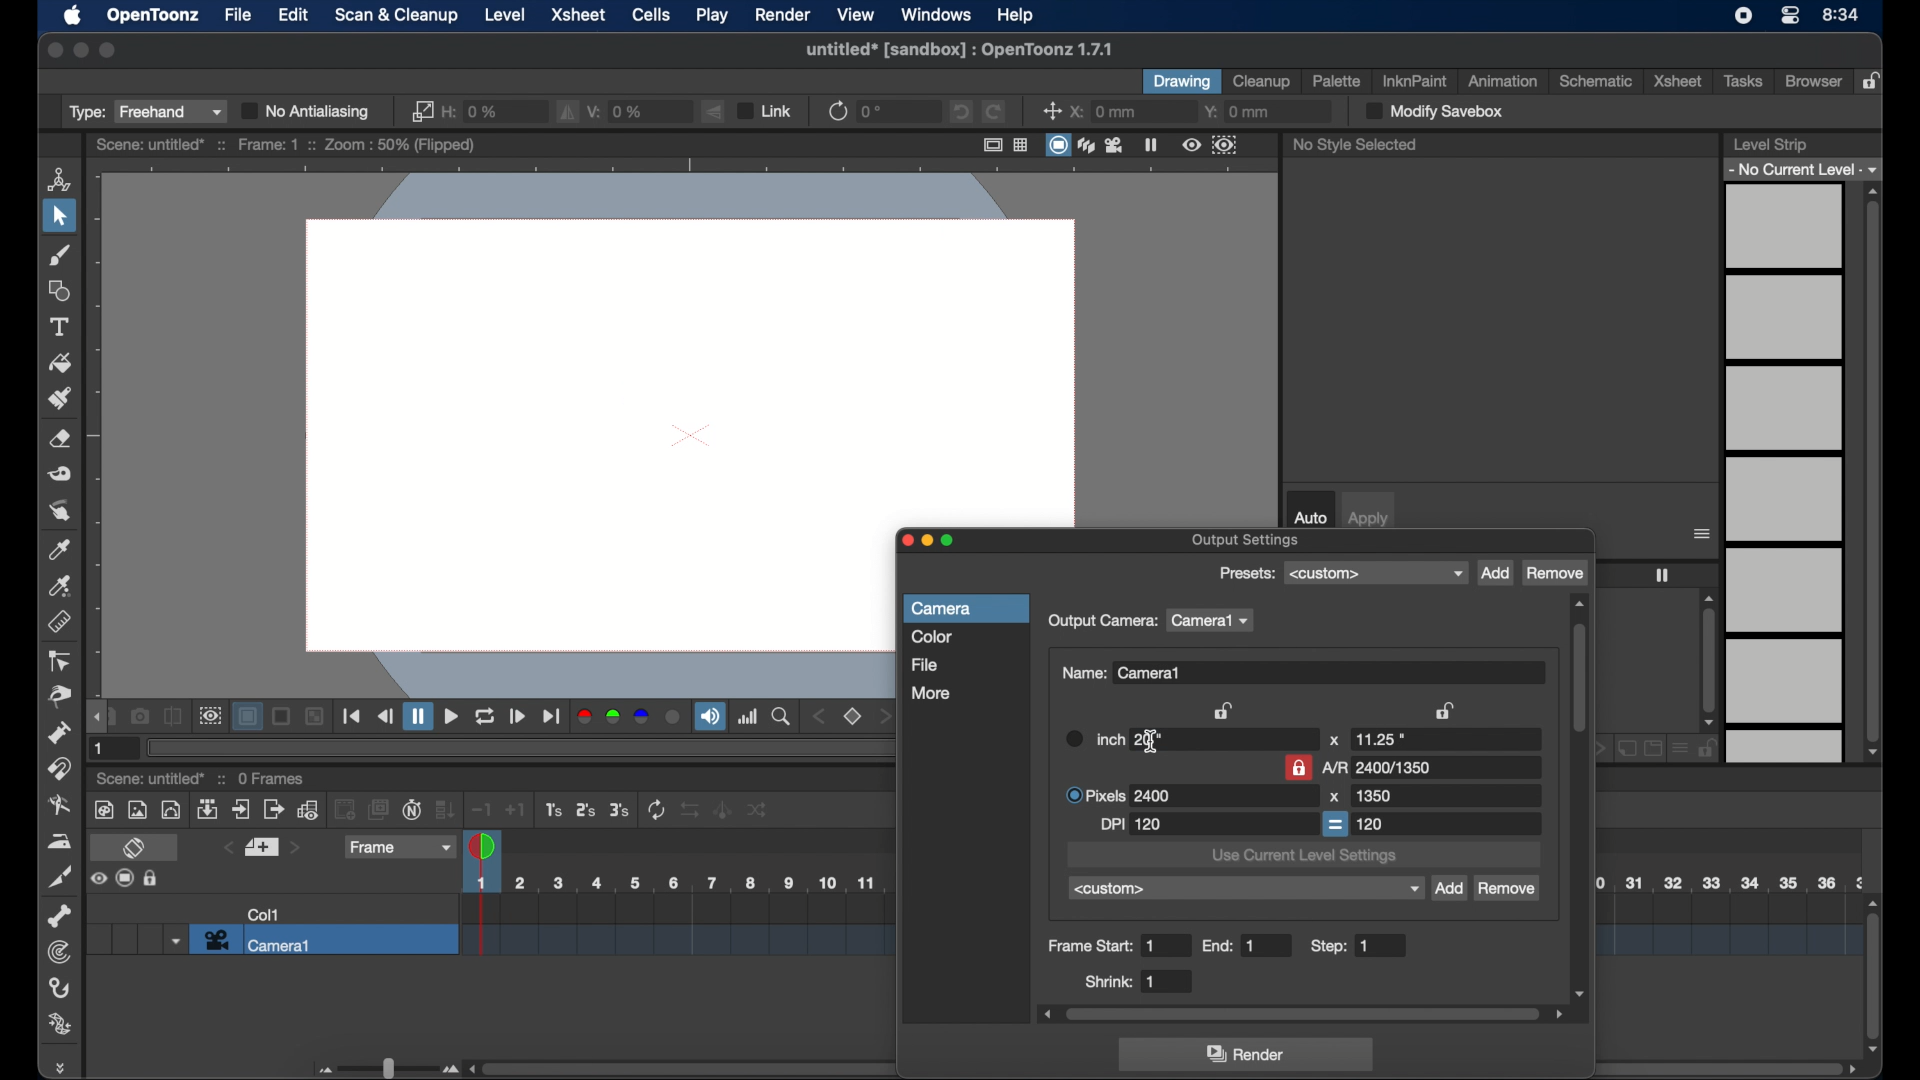  What do you see at coordinates (155, 16) in the screenshot?
I see `opentoonz` at bounding box center [155, 16].